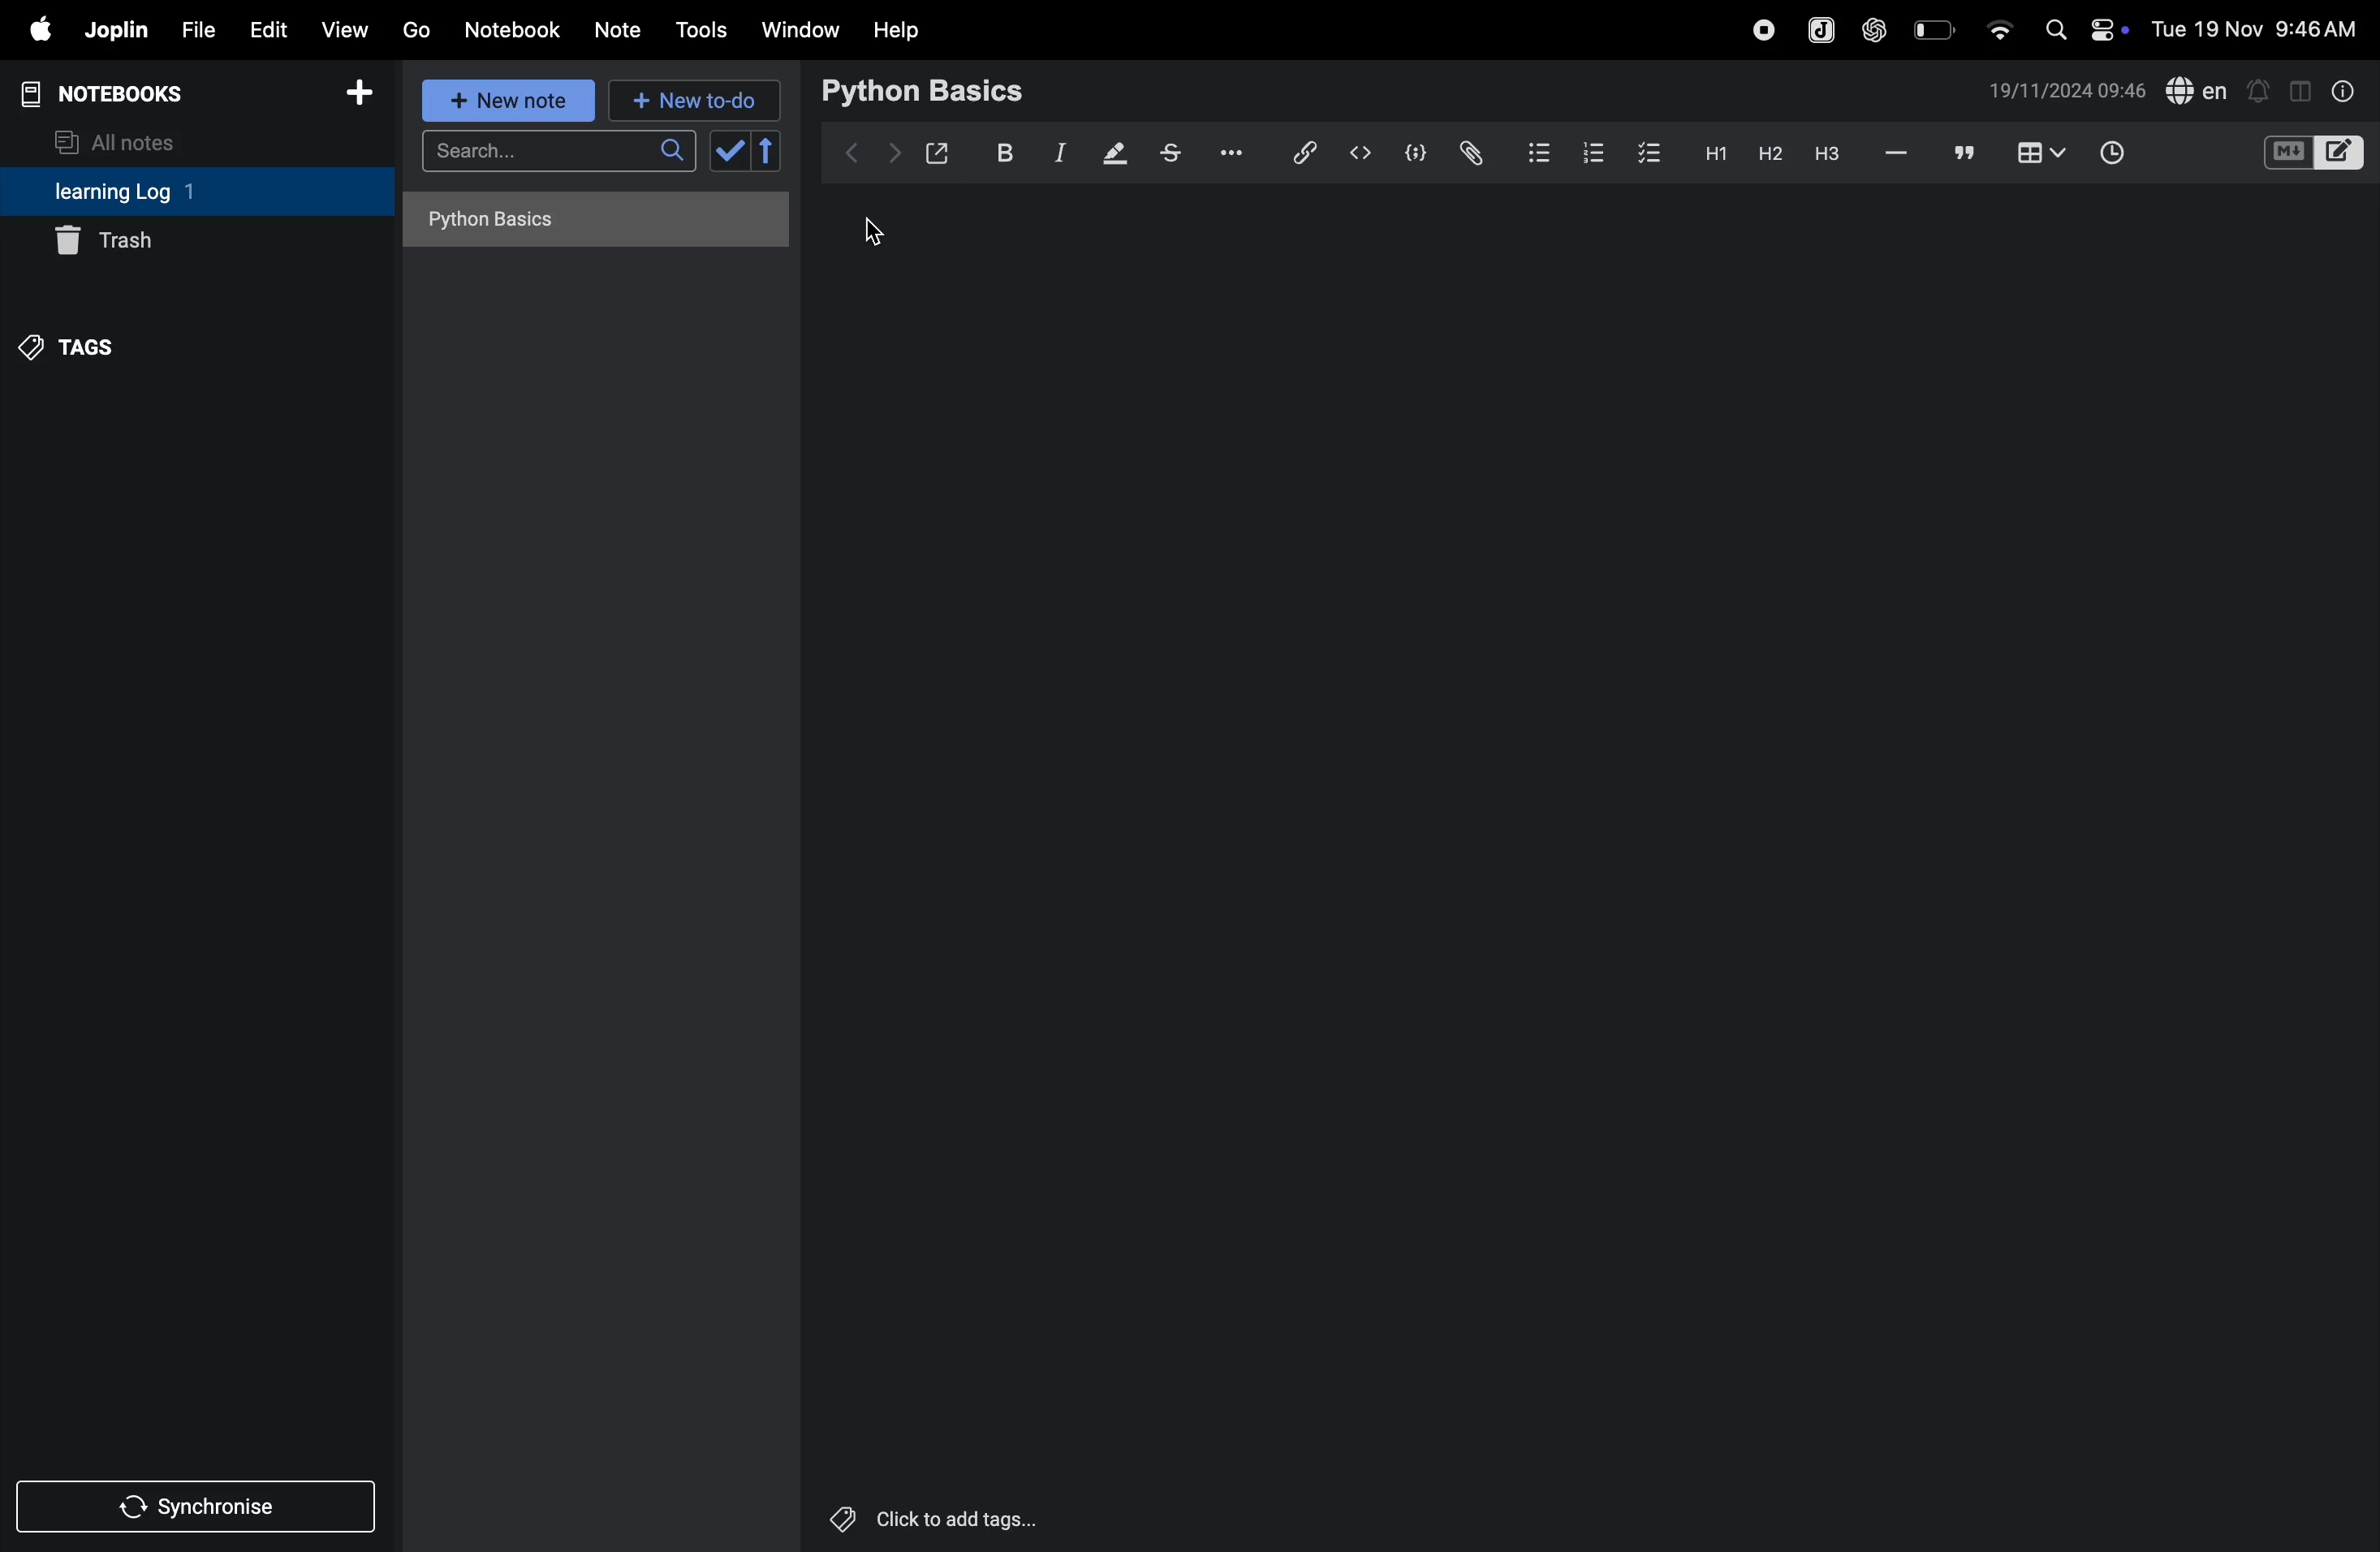  I want to click on info, so click(2340, 90).